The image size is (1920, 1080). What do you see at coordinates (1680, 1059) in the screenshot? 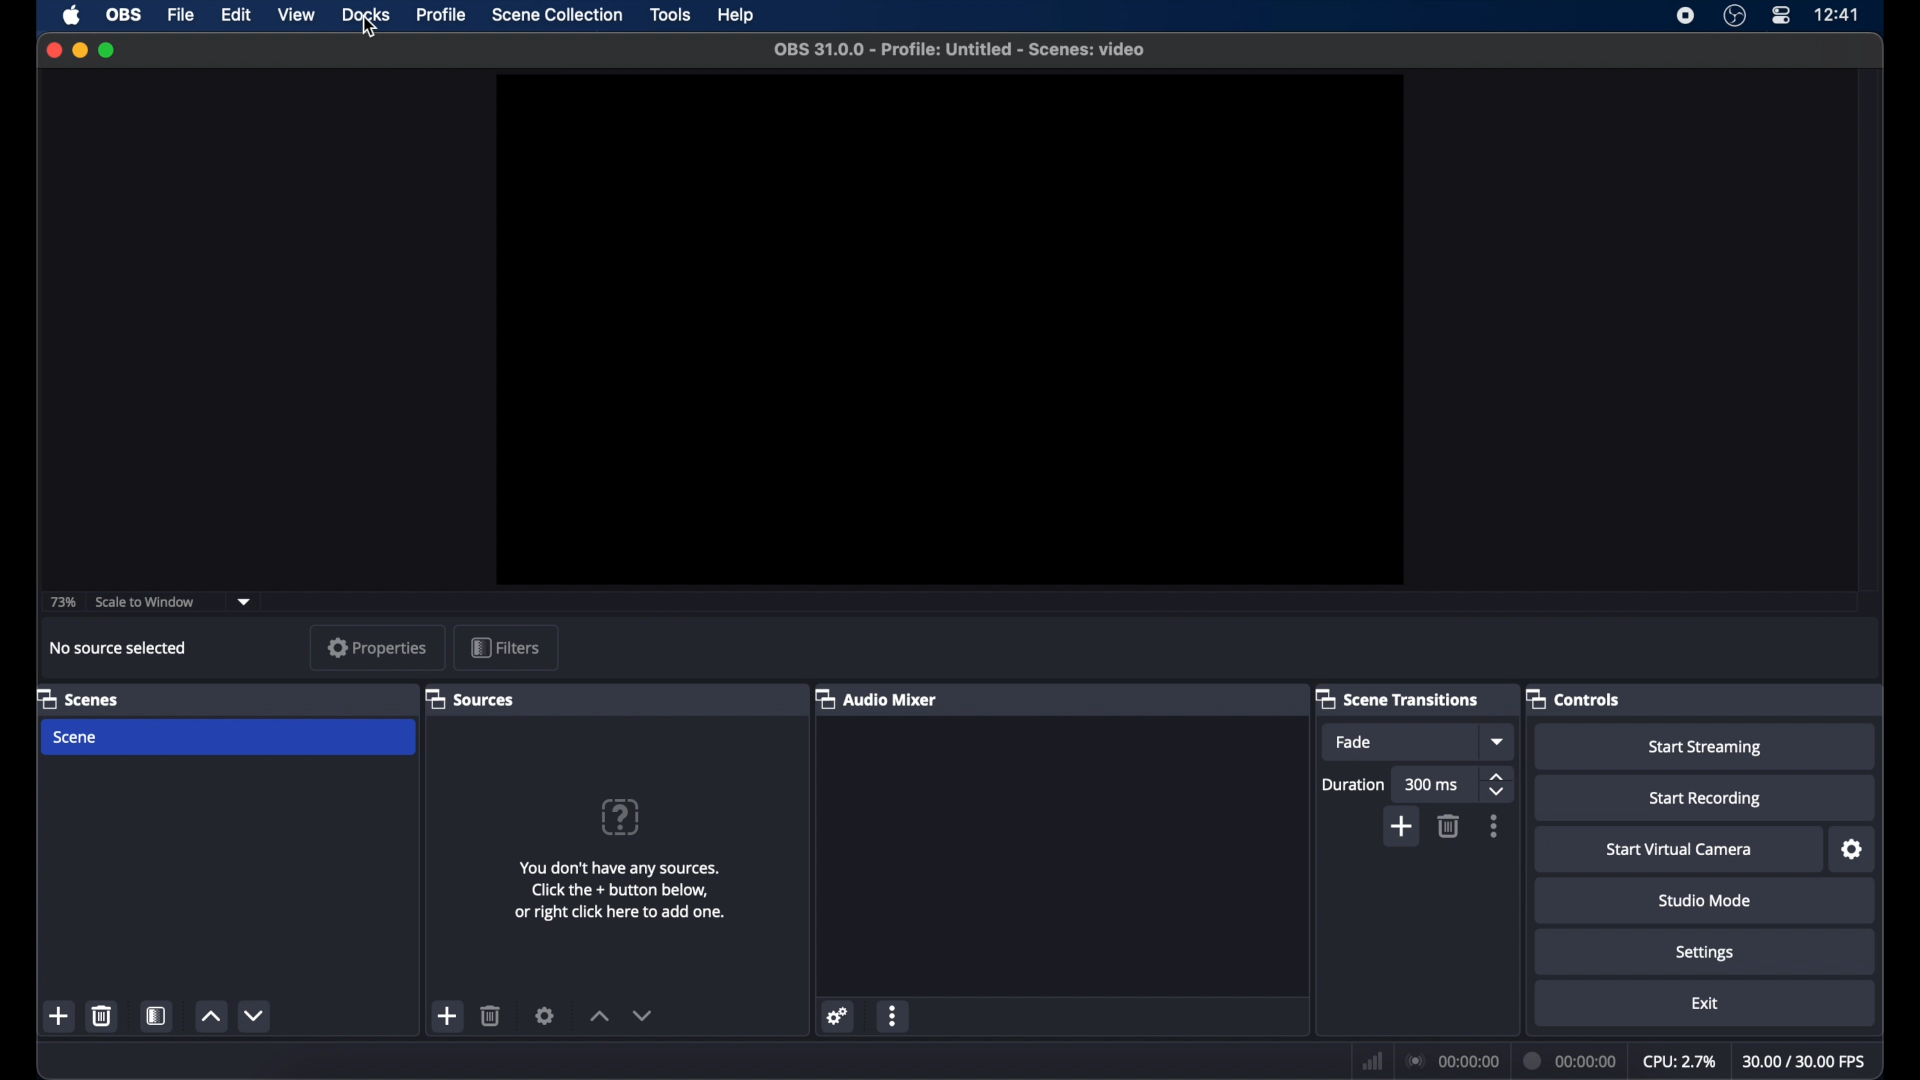
I see `cpu: 2.7%` at bounding box center [1680, 1059].